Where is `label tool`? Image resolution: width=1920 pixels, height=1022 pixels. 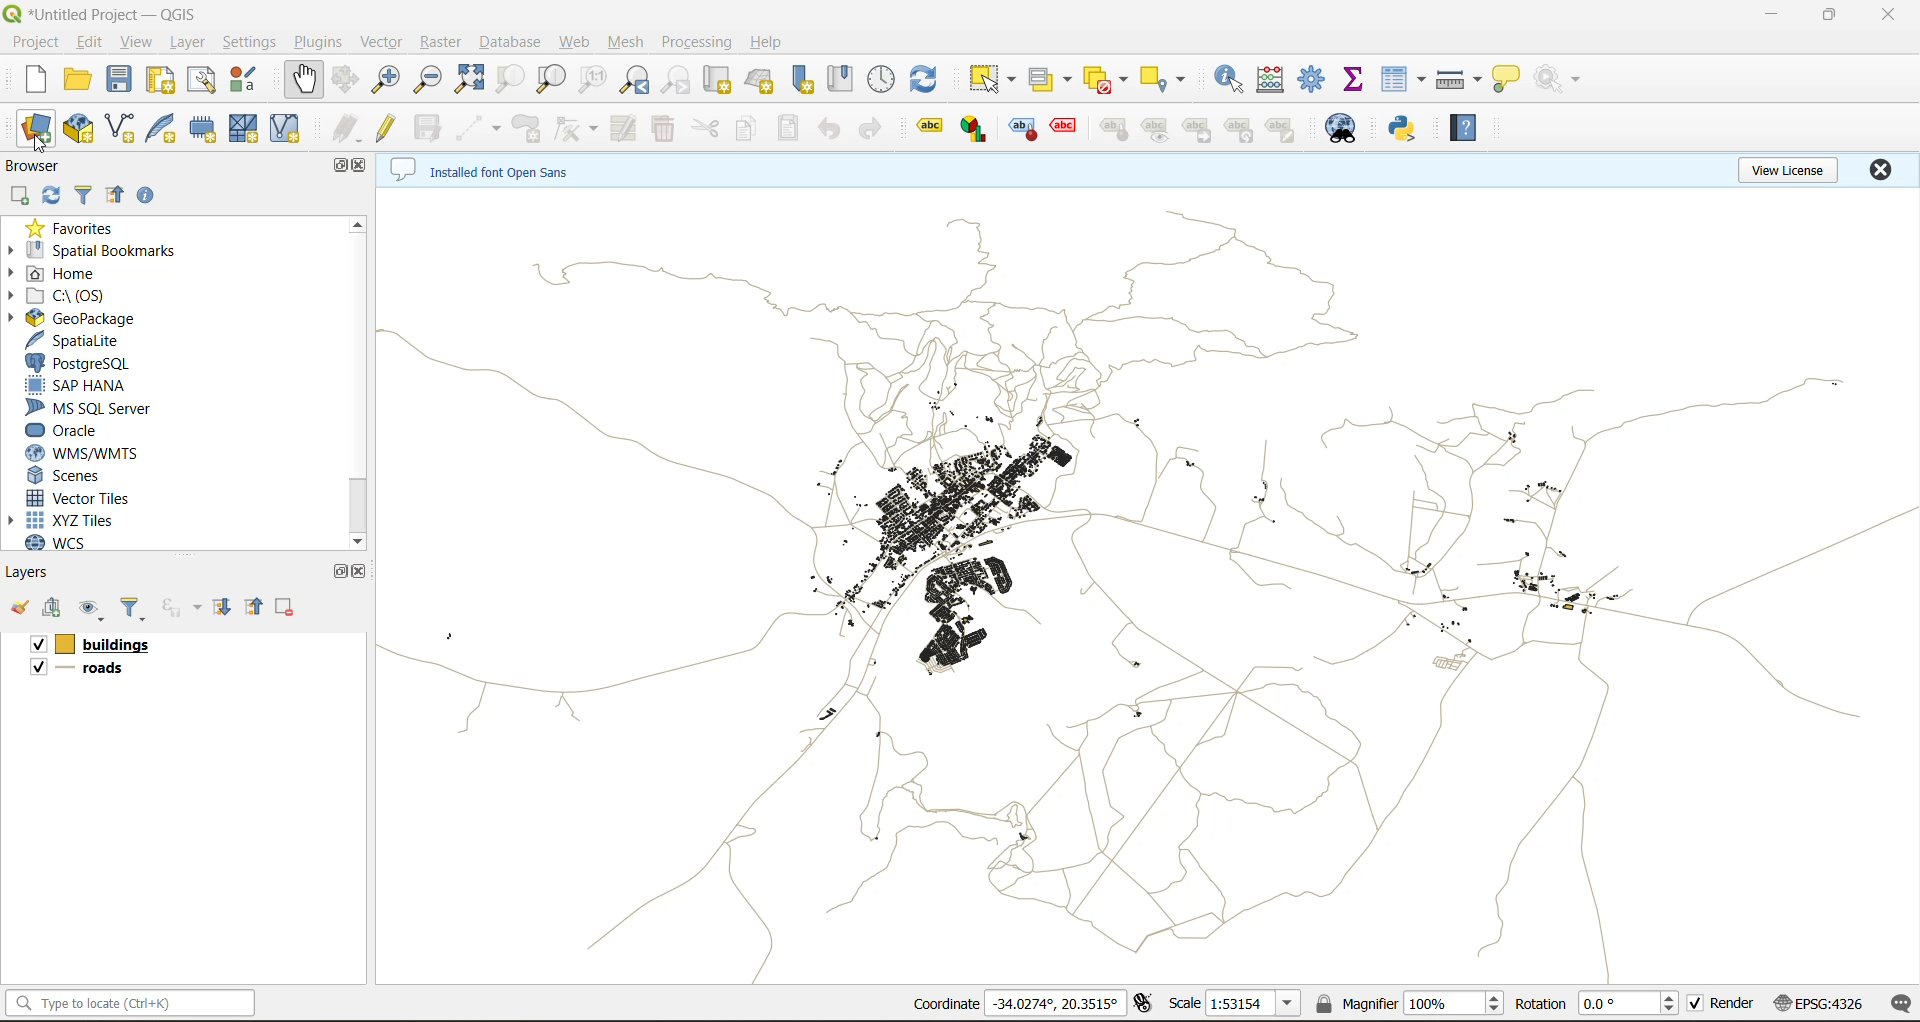
label tool is located at coordinates (1025, 129).